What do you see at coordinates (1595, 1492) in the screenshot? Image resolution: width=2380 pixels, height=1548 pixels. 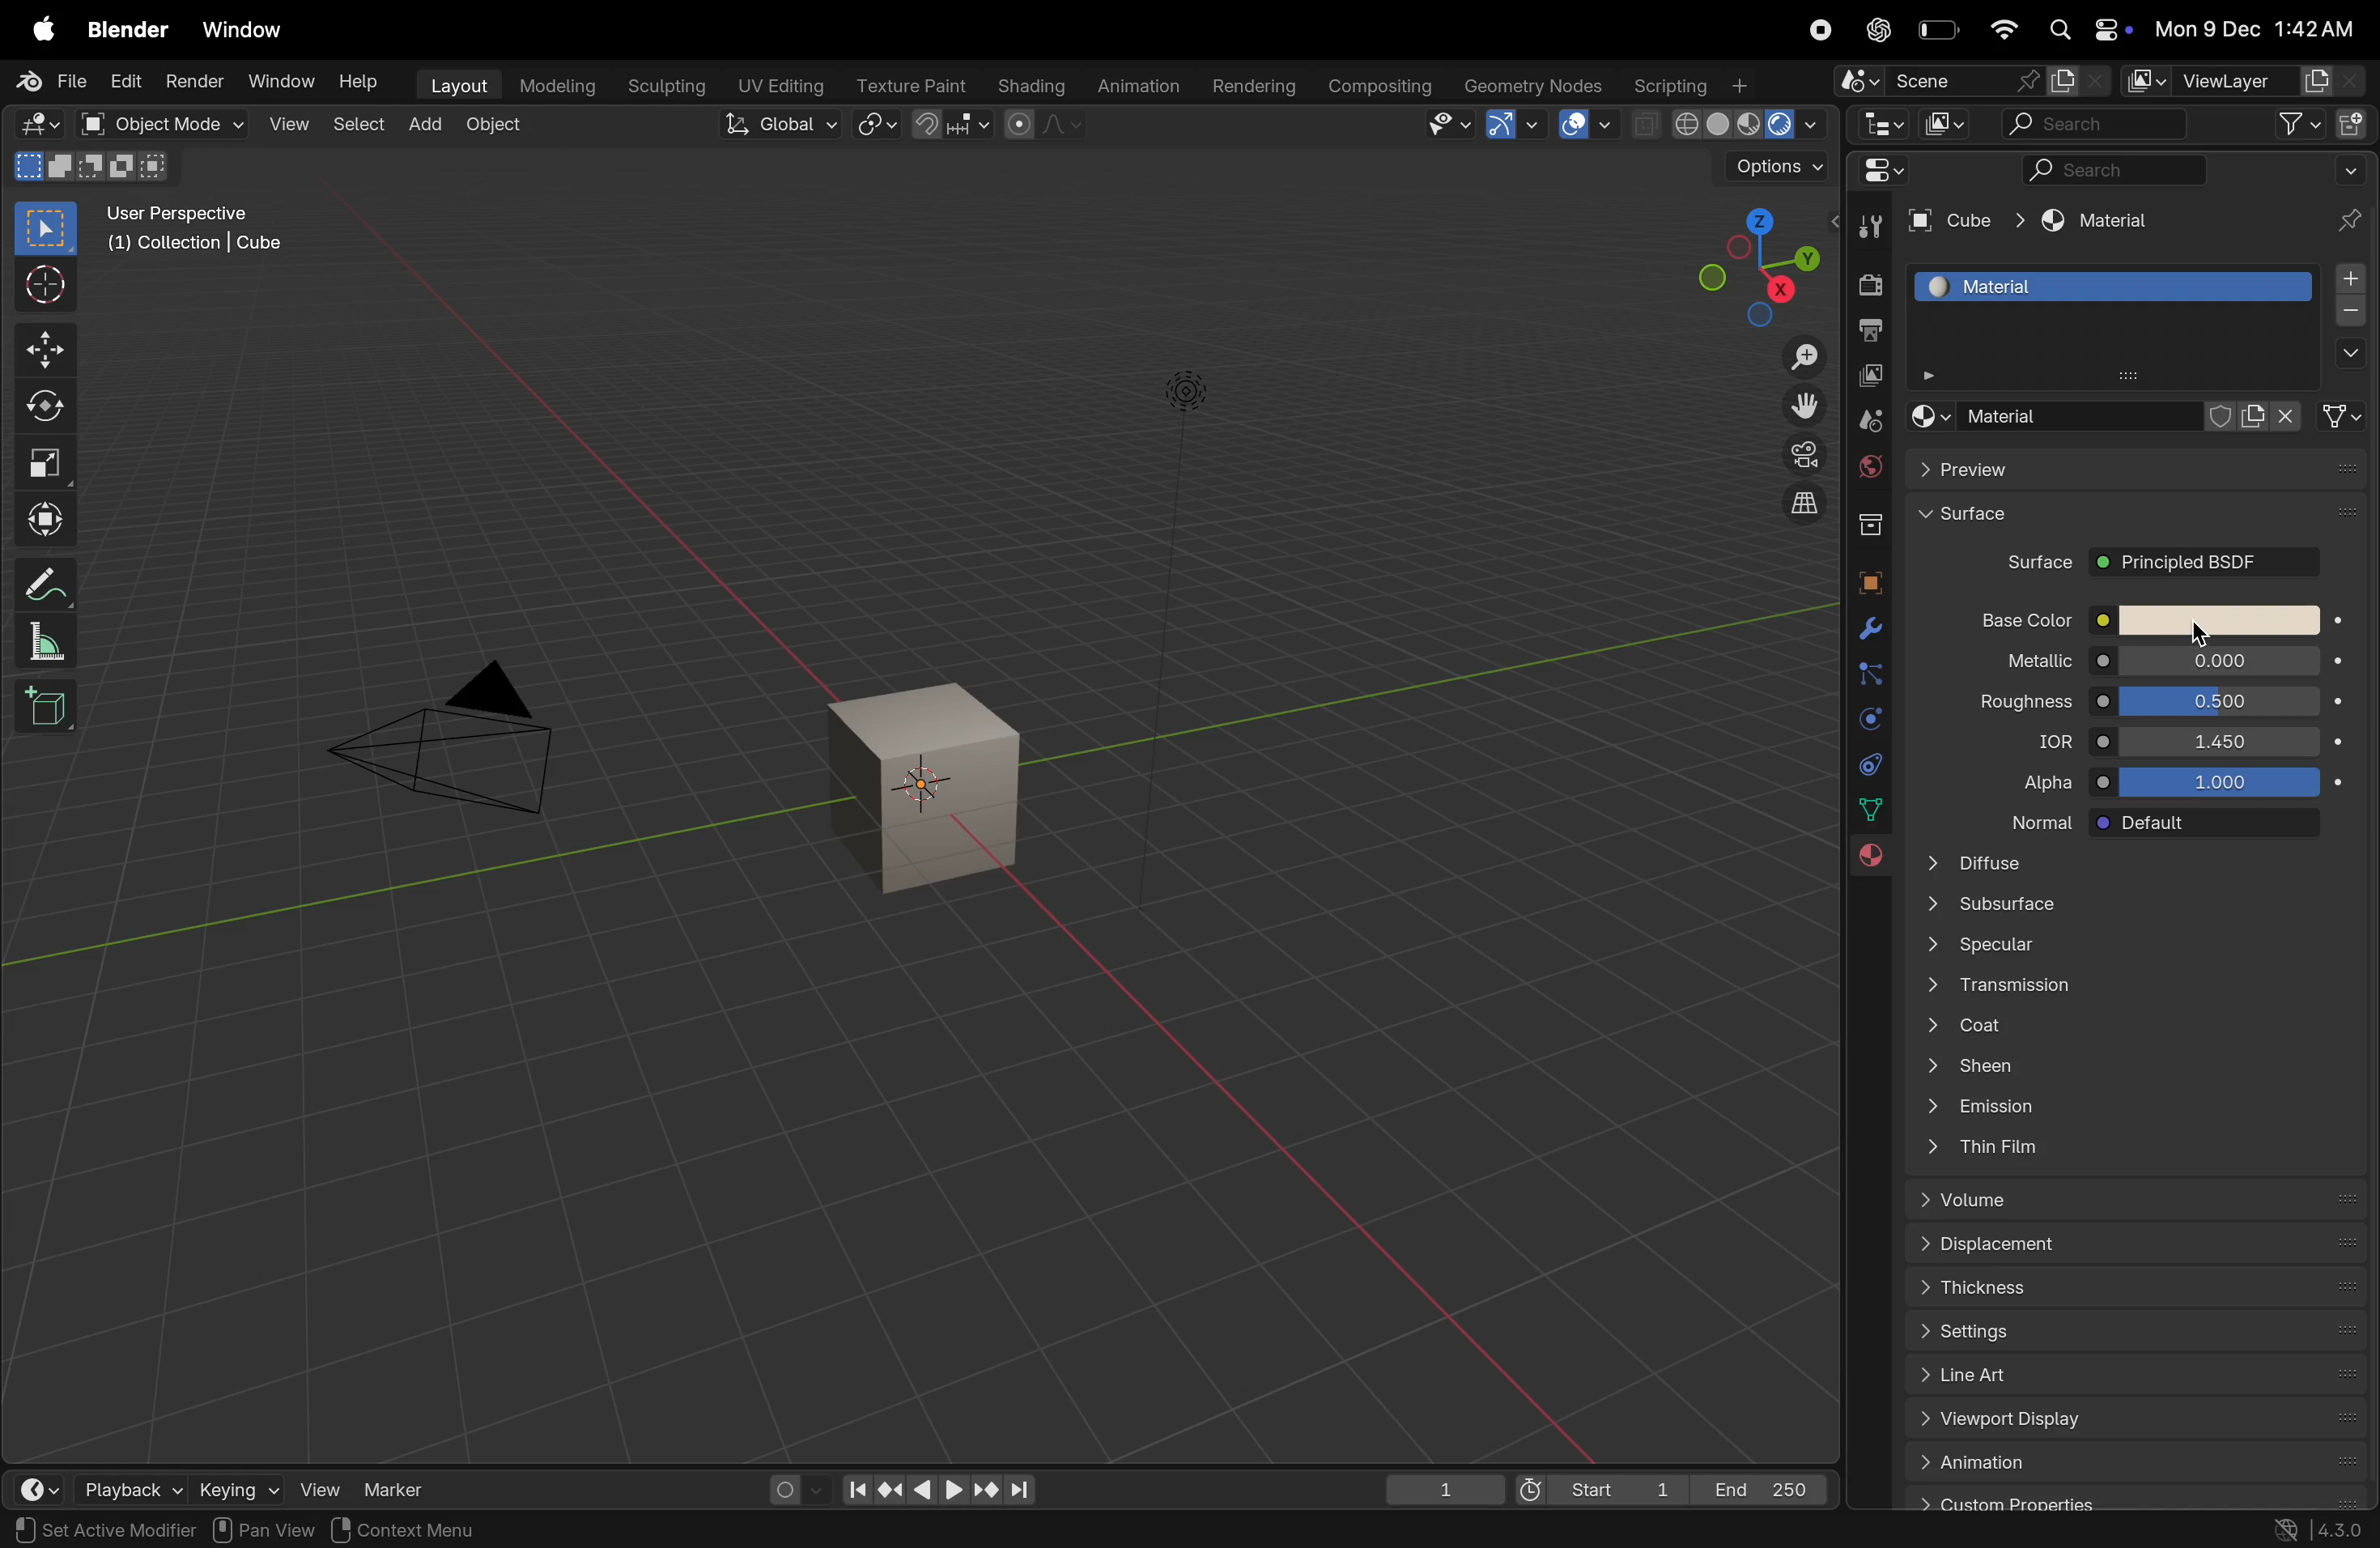 I see `Start1` at bounding box center [1595, 1492].